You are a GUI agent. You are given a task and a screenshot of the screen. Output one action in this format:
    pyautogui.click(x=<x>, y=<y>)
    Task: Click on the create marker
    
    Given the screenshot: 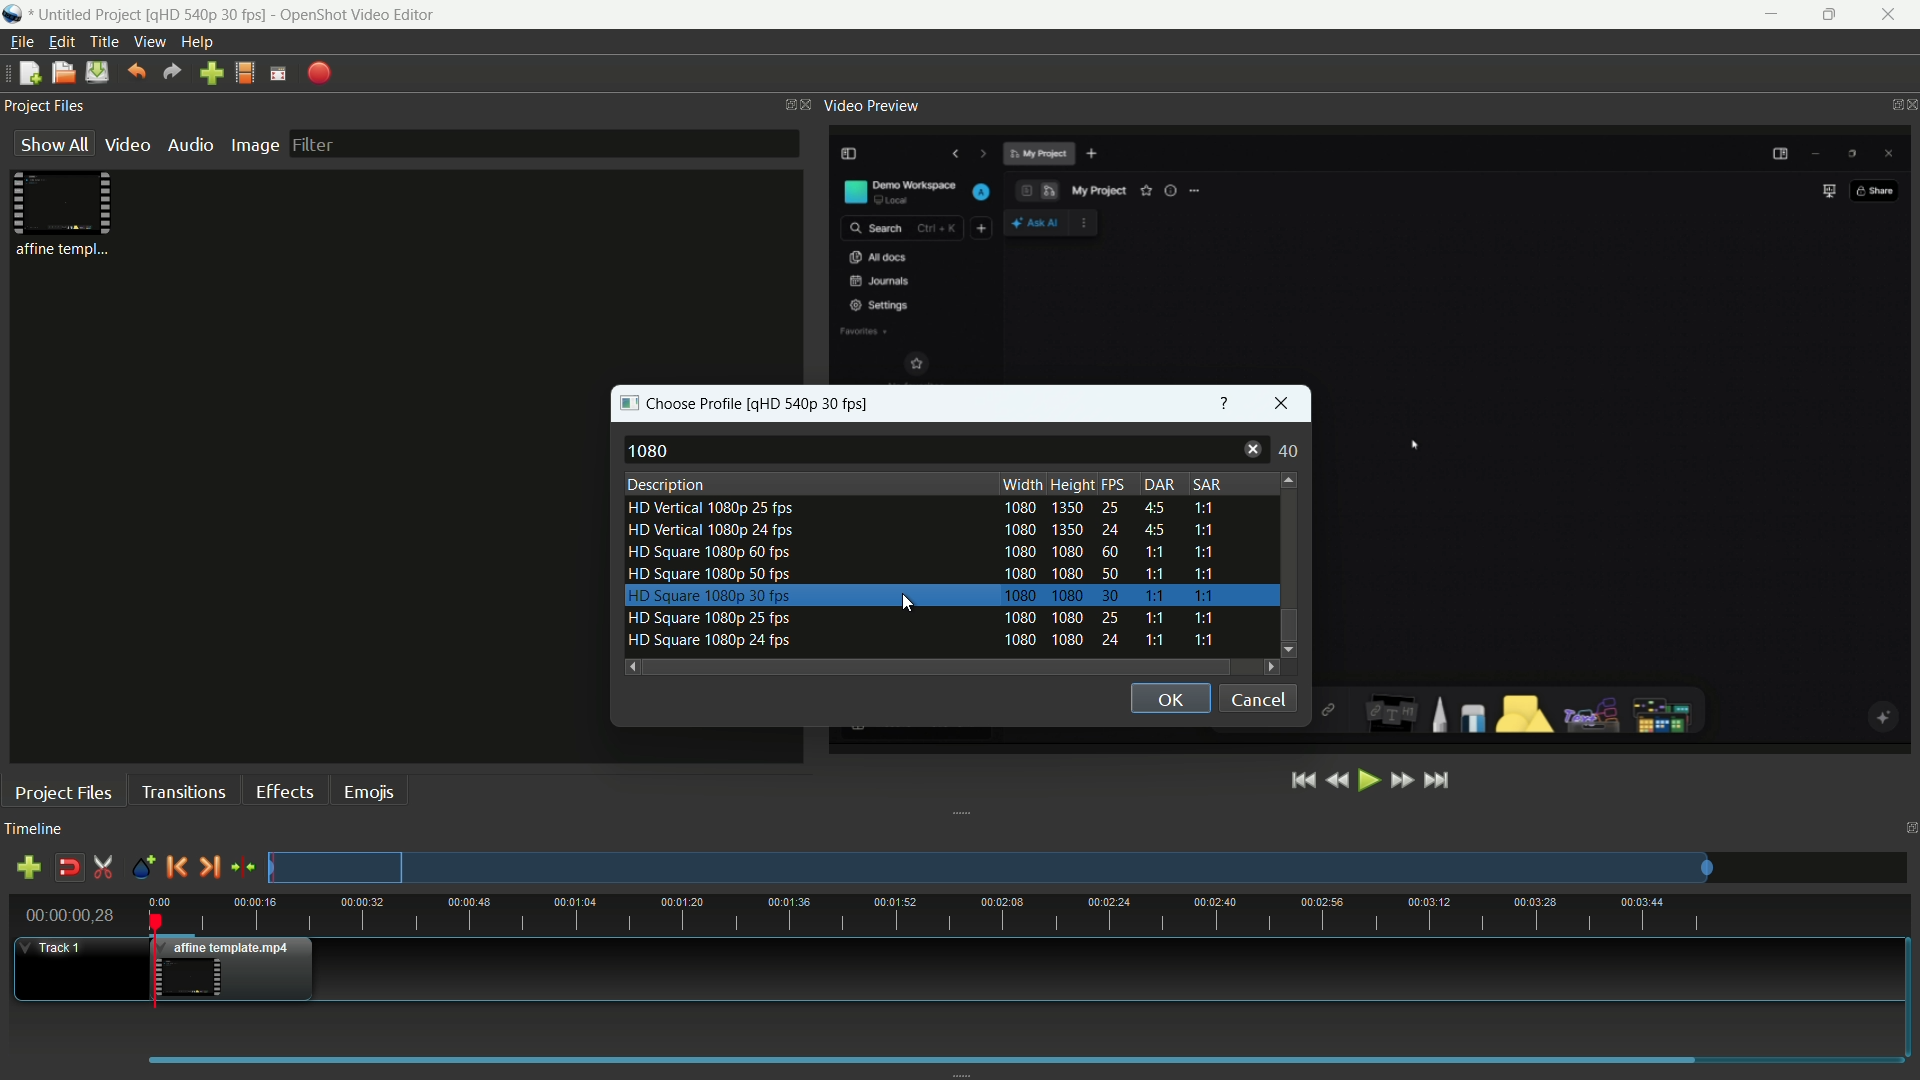 What is the action you would take?
    pyautogui.click(x=143, y=869)
    